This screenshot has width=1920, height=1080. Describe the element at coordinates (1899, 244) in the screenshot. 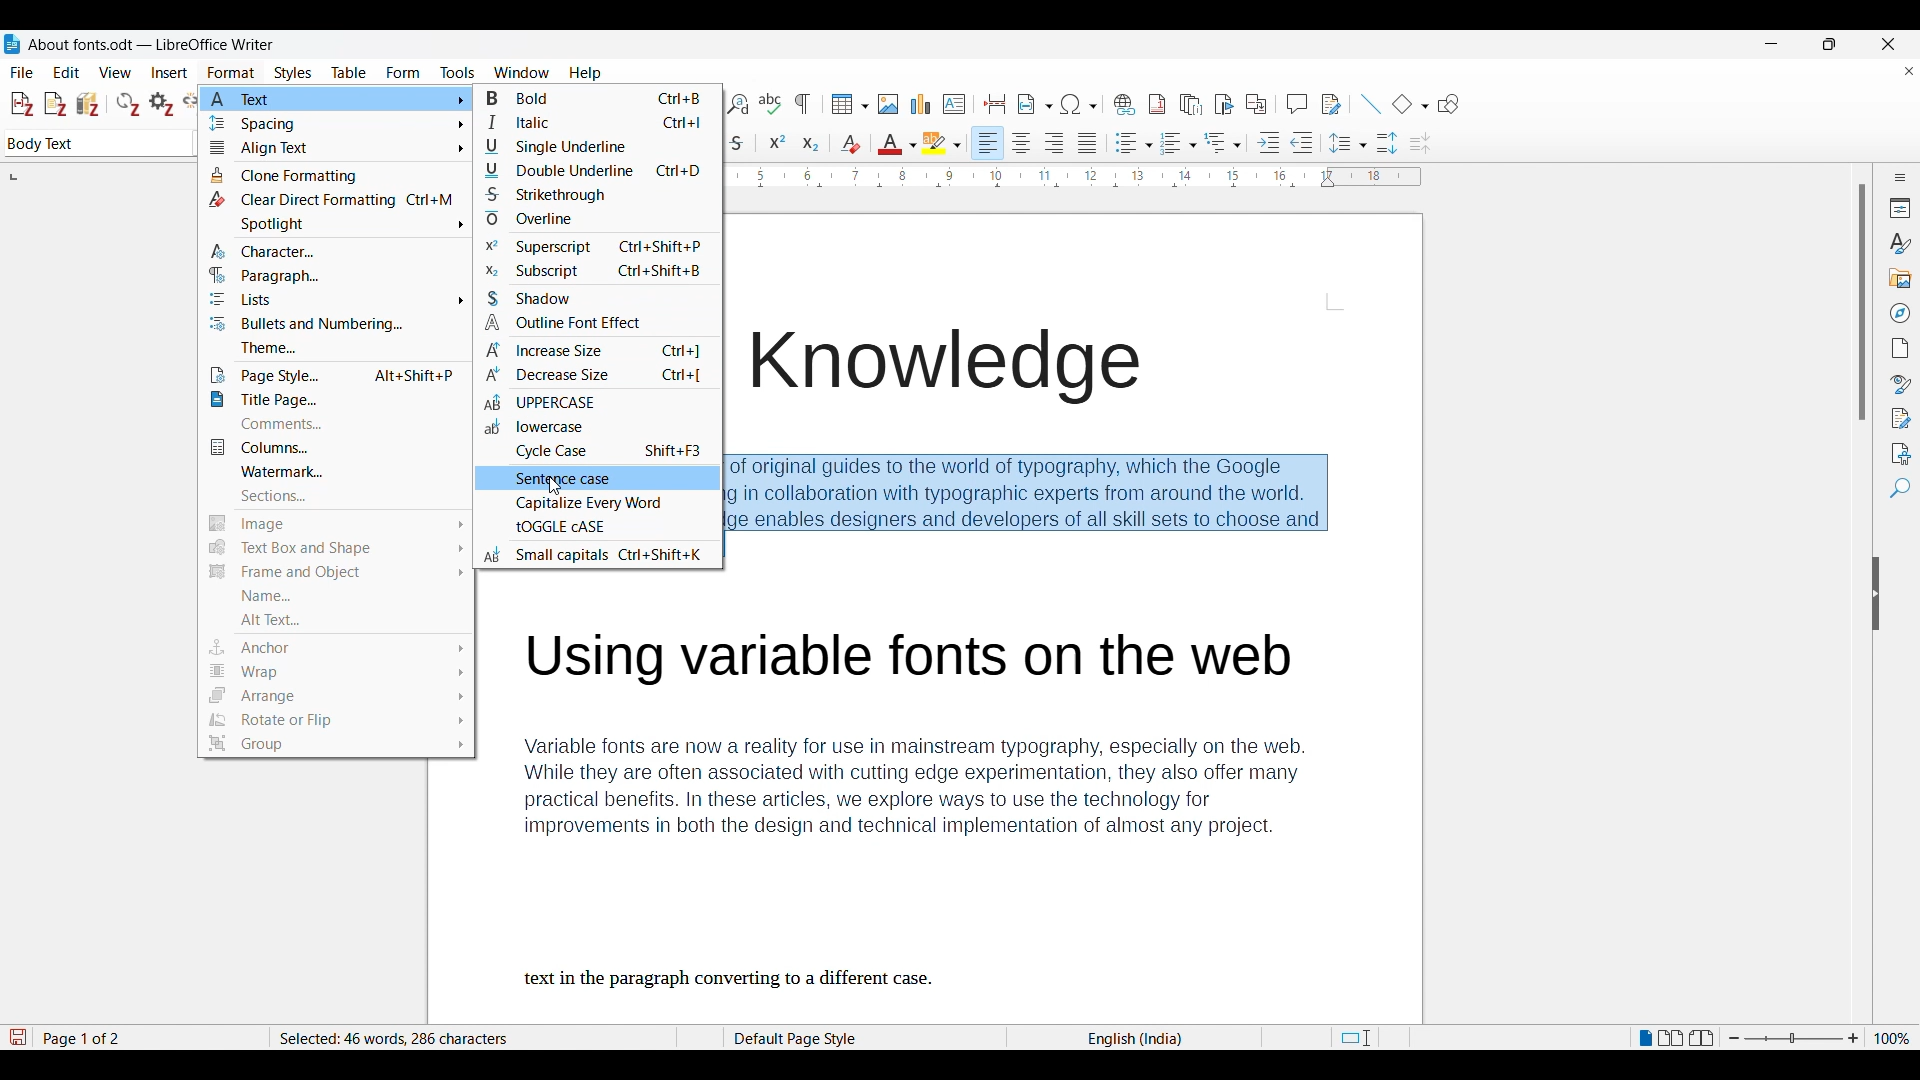

I see `Styles` at that location.